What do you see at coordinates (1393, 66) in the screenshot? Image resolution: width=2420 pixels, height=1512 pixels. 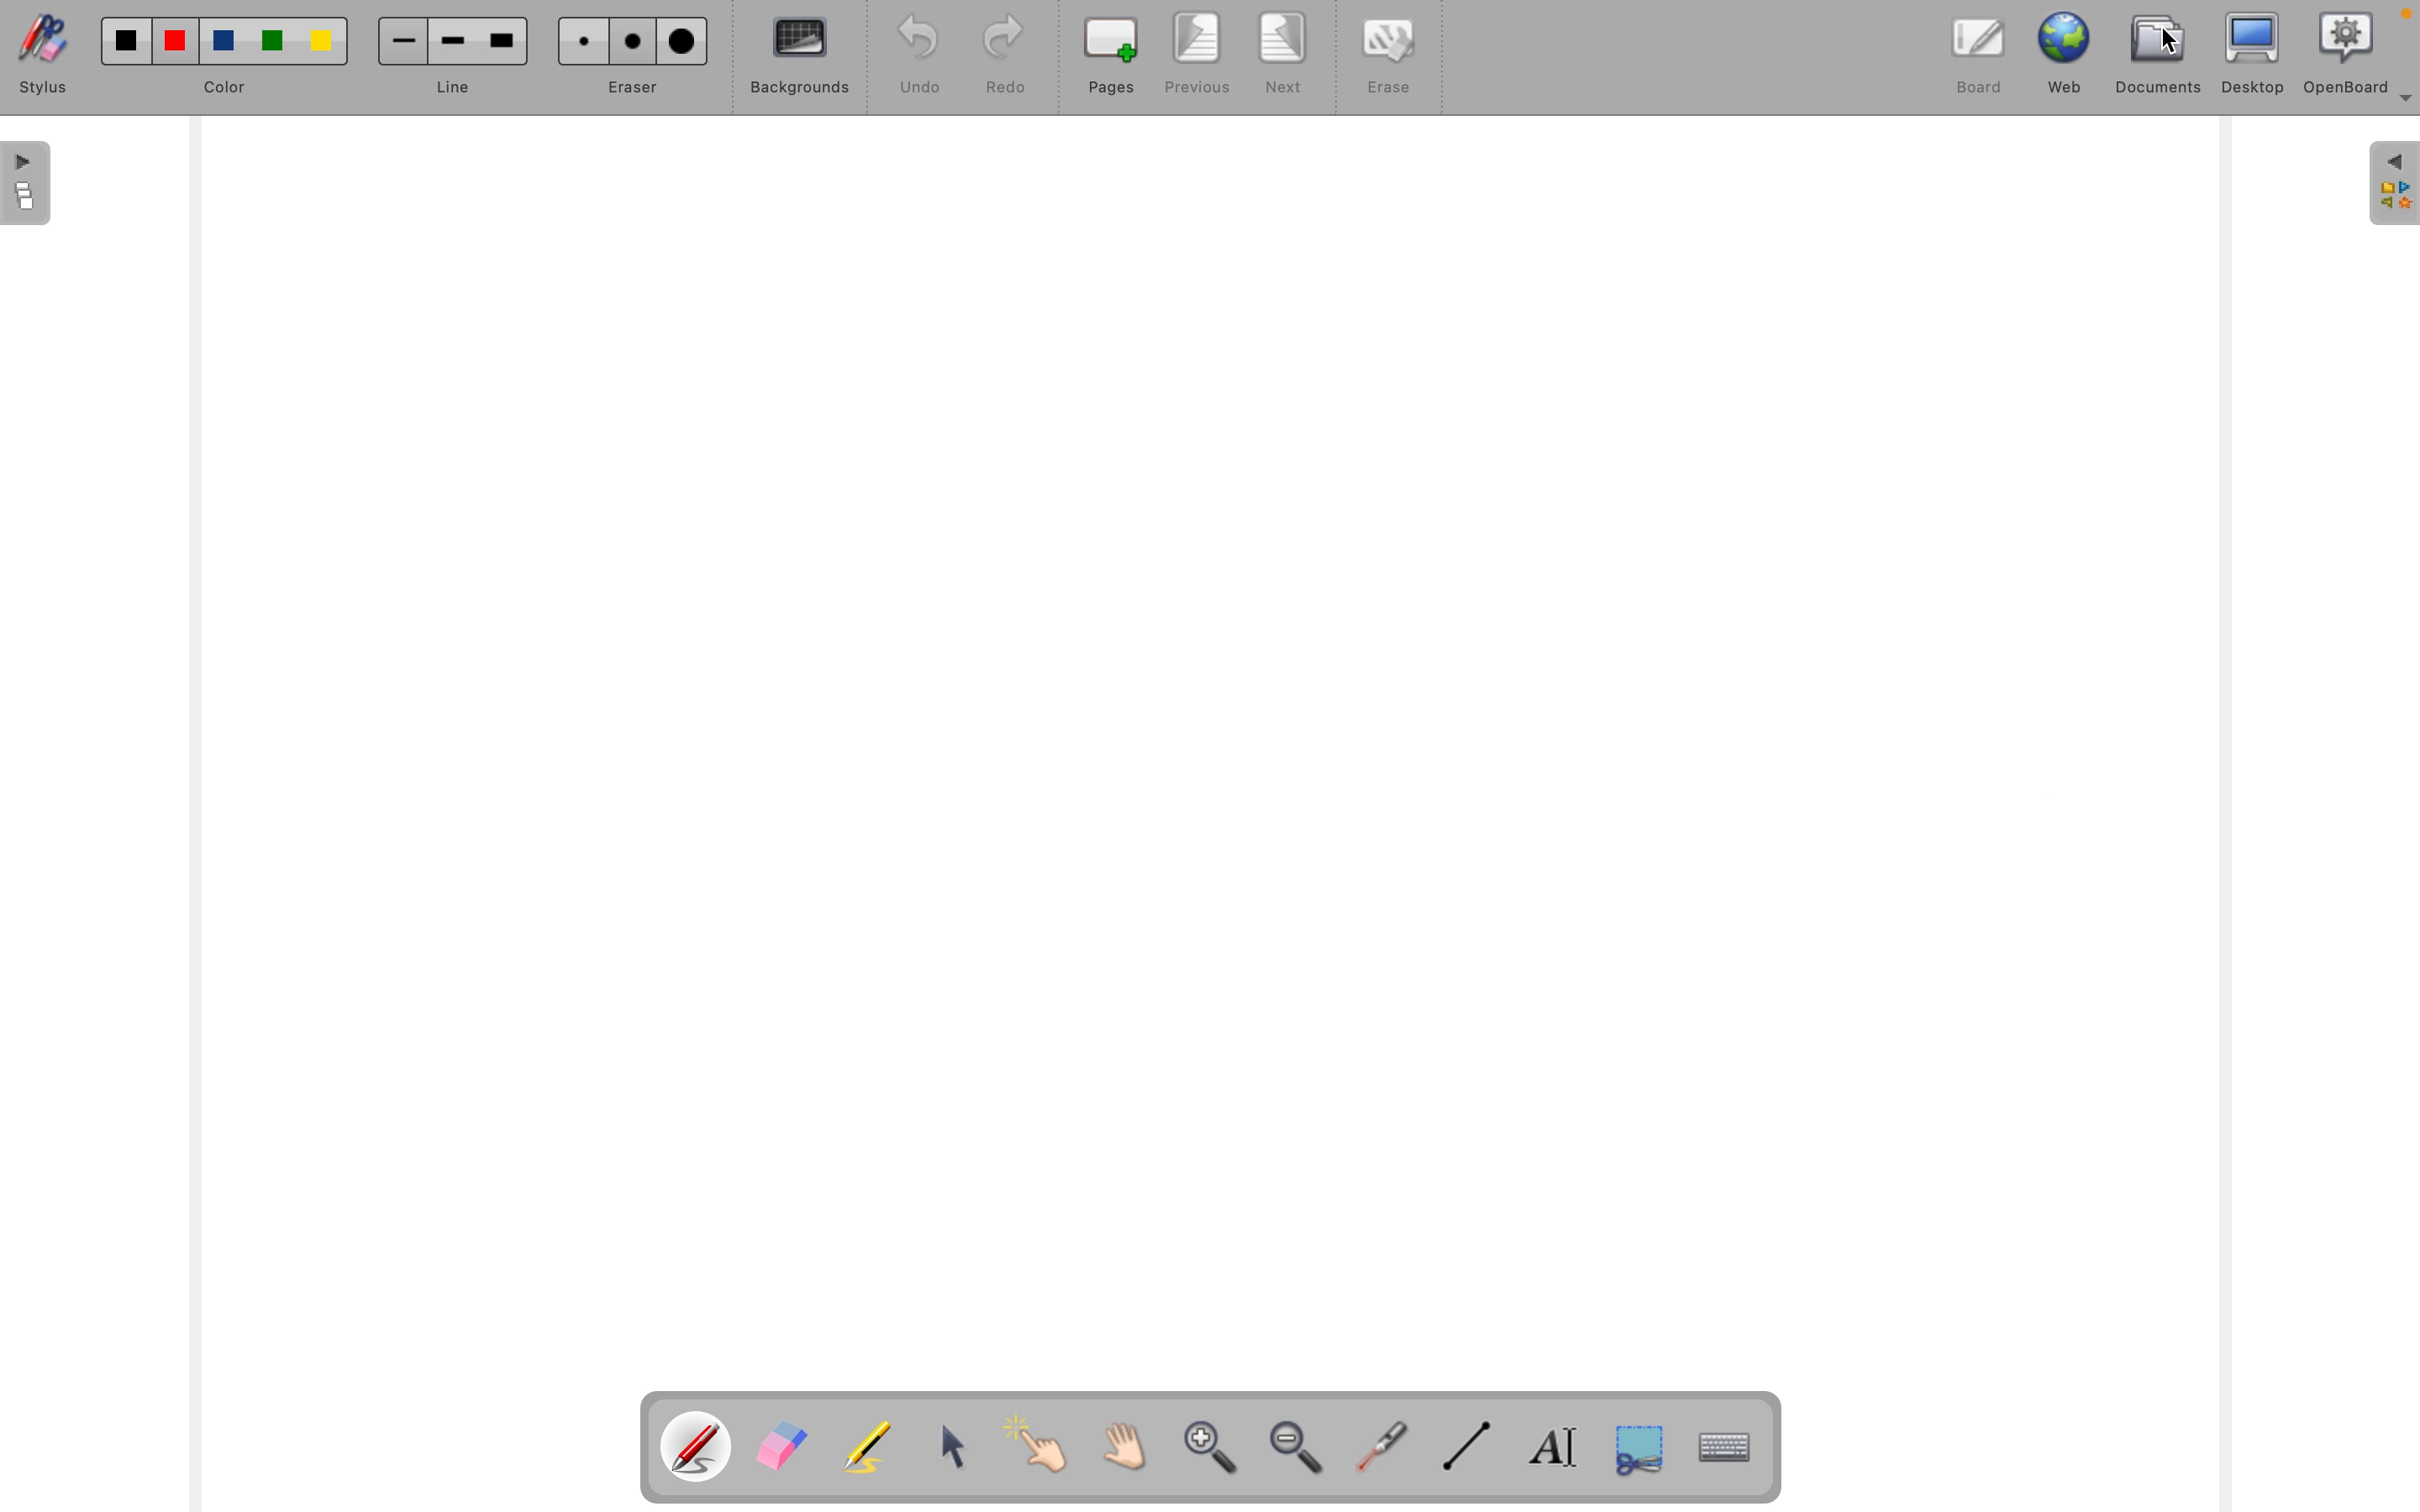 I see `erase` at bounding box center [1393, 66].